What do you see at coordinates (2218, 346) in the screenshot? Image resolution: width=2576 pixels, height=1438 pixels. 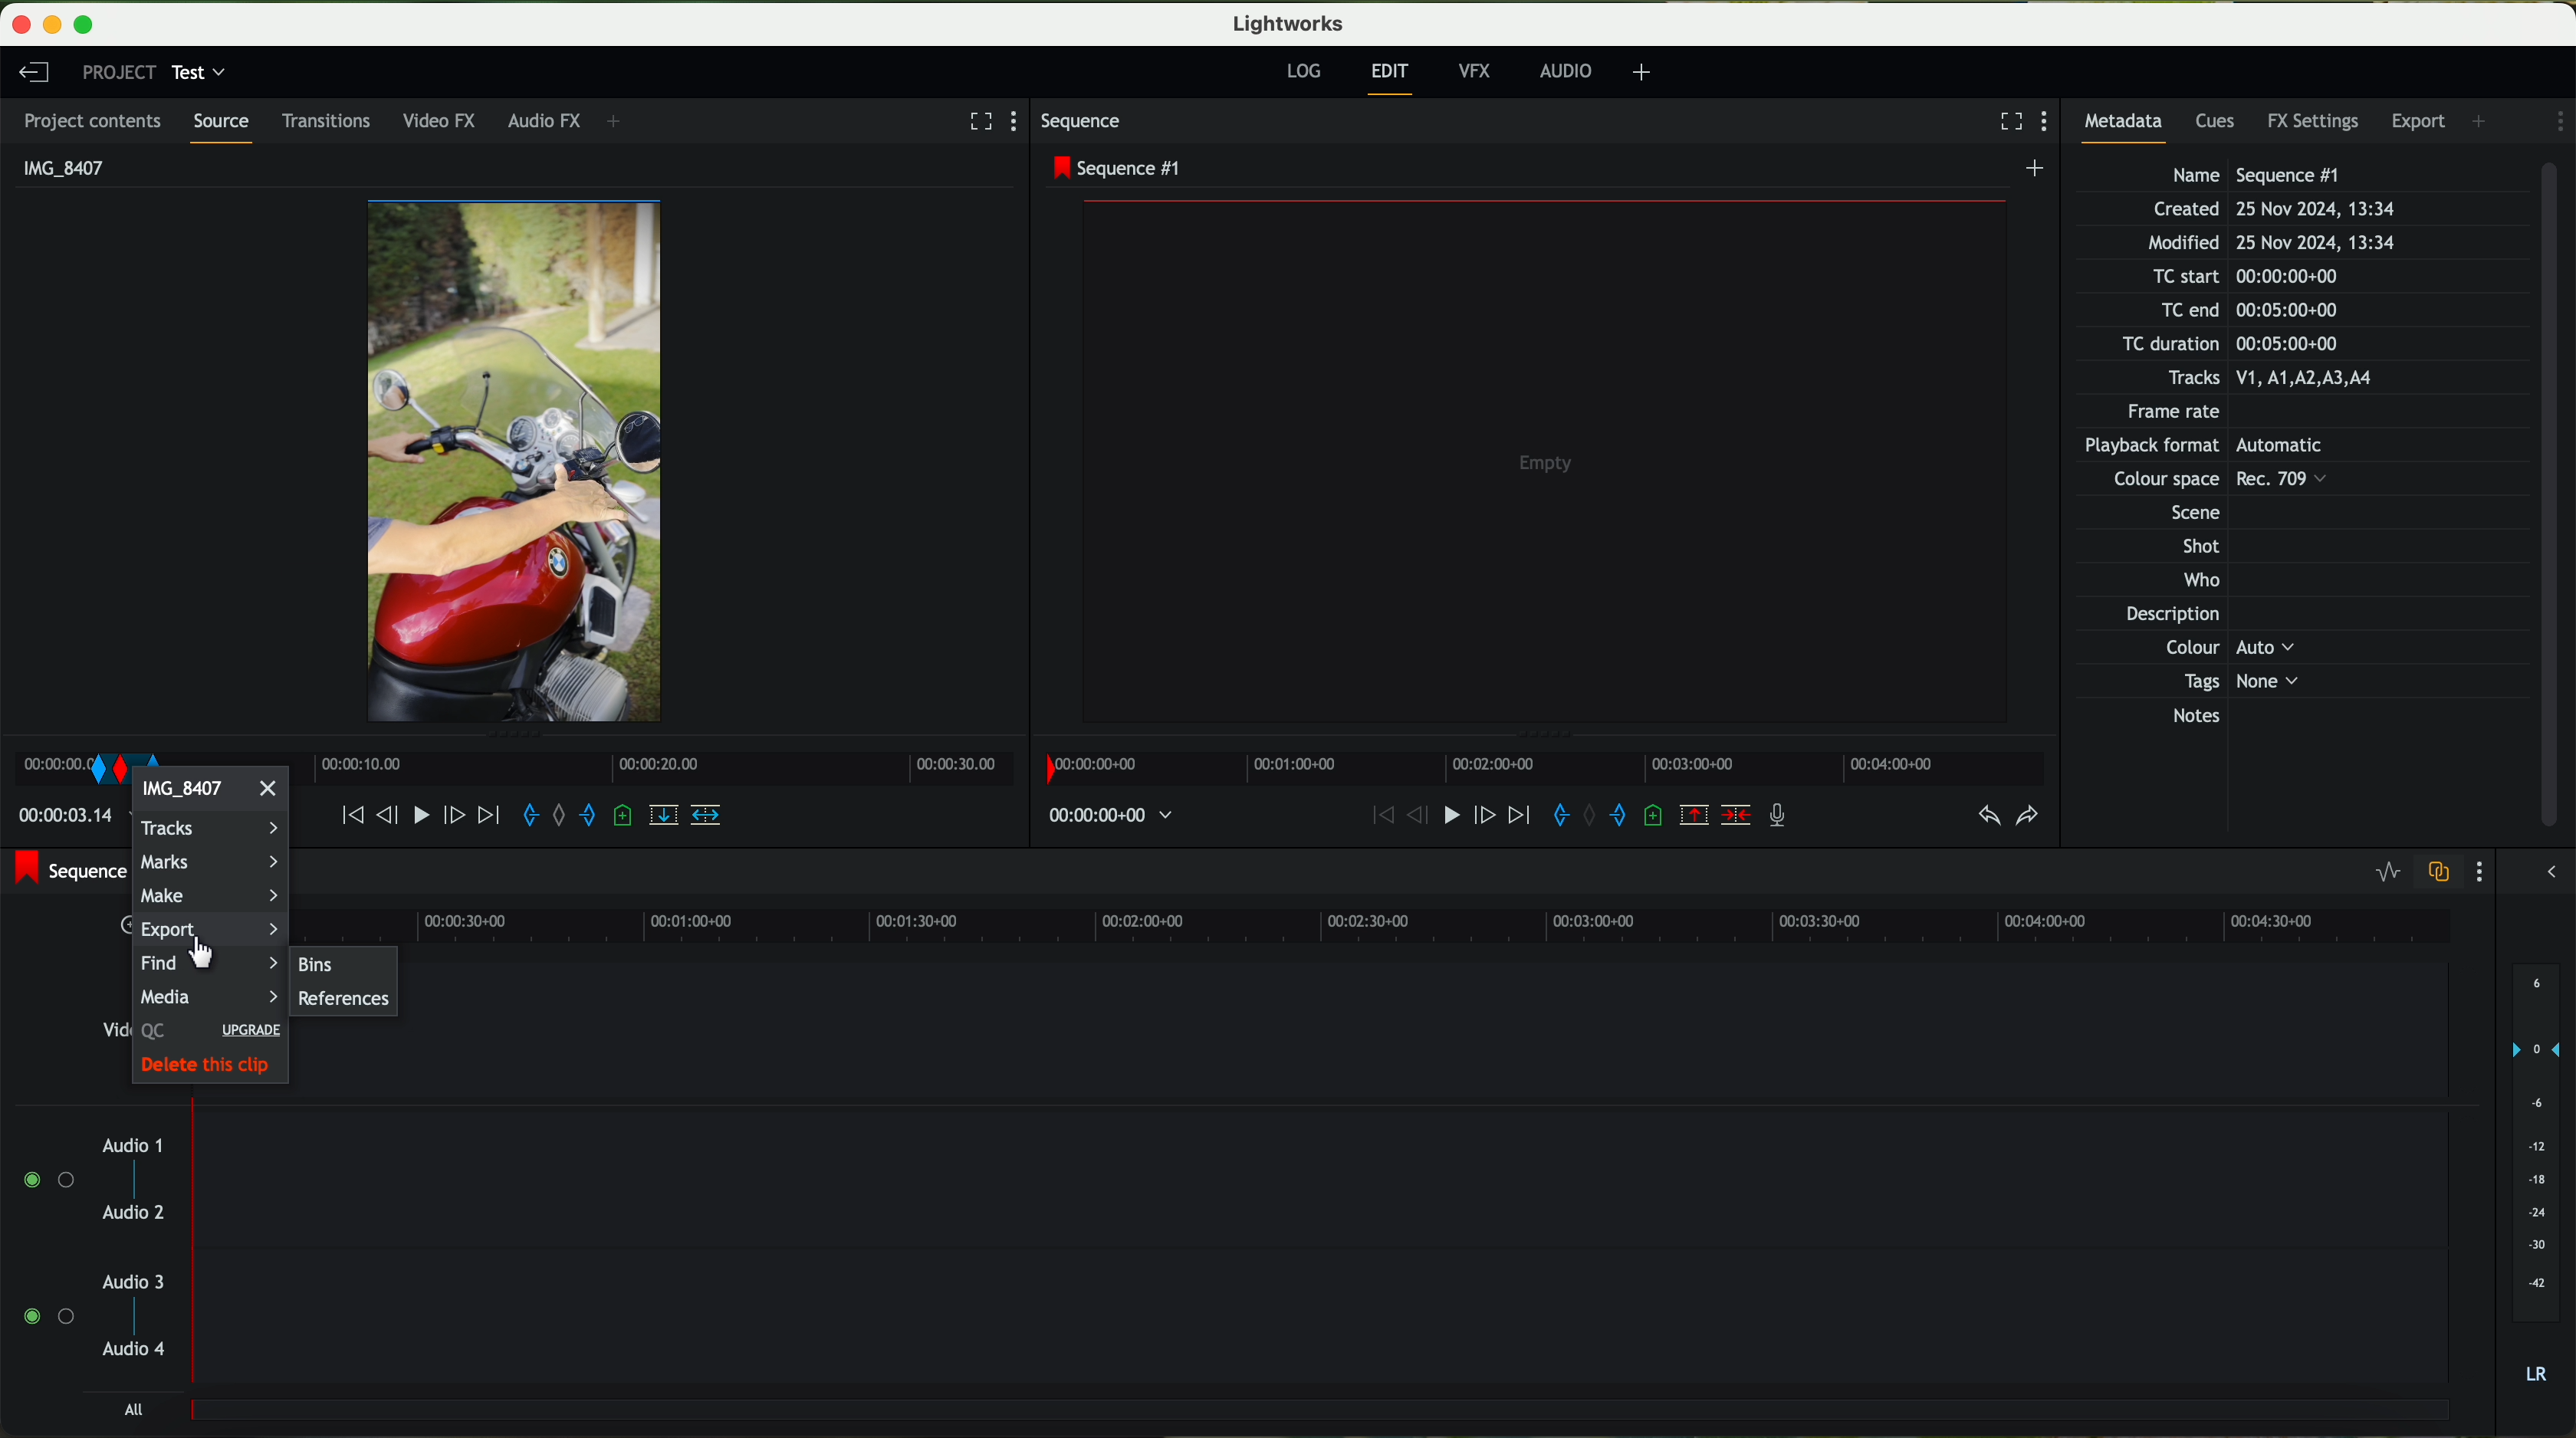 I see `TC duration` at bounding box center [2218, 346].